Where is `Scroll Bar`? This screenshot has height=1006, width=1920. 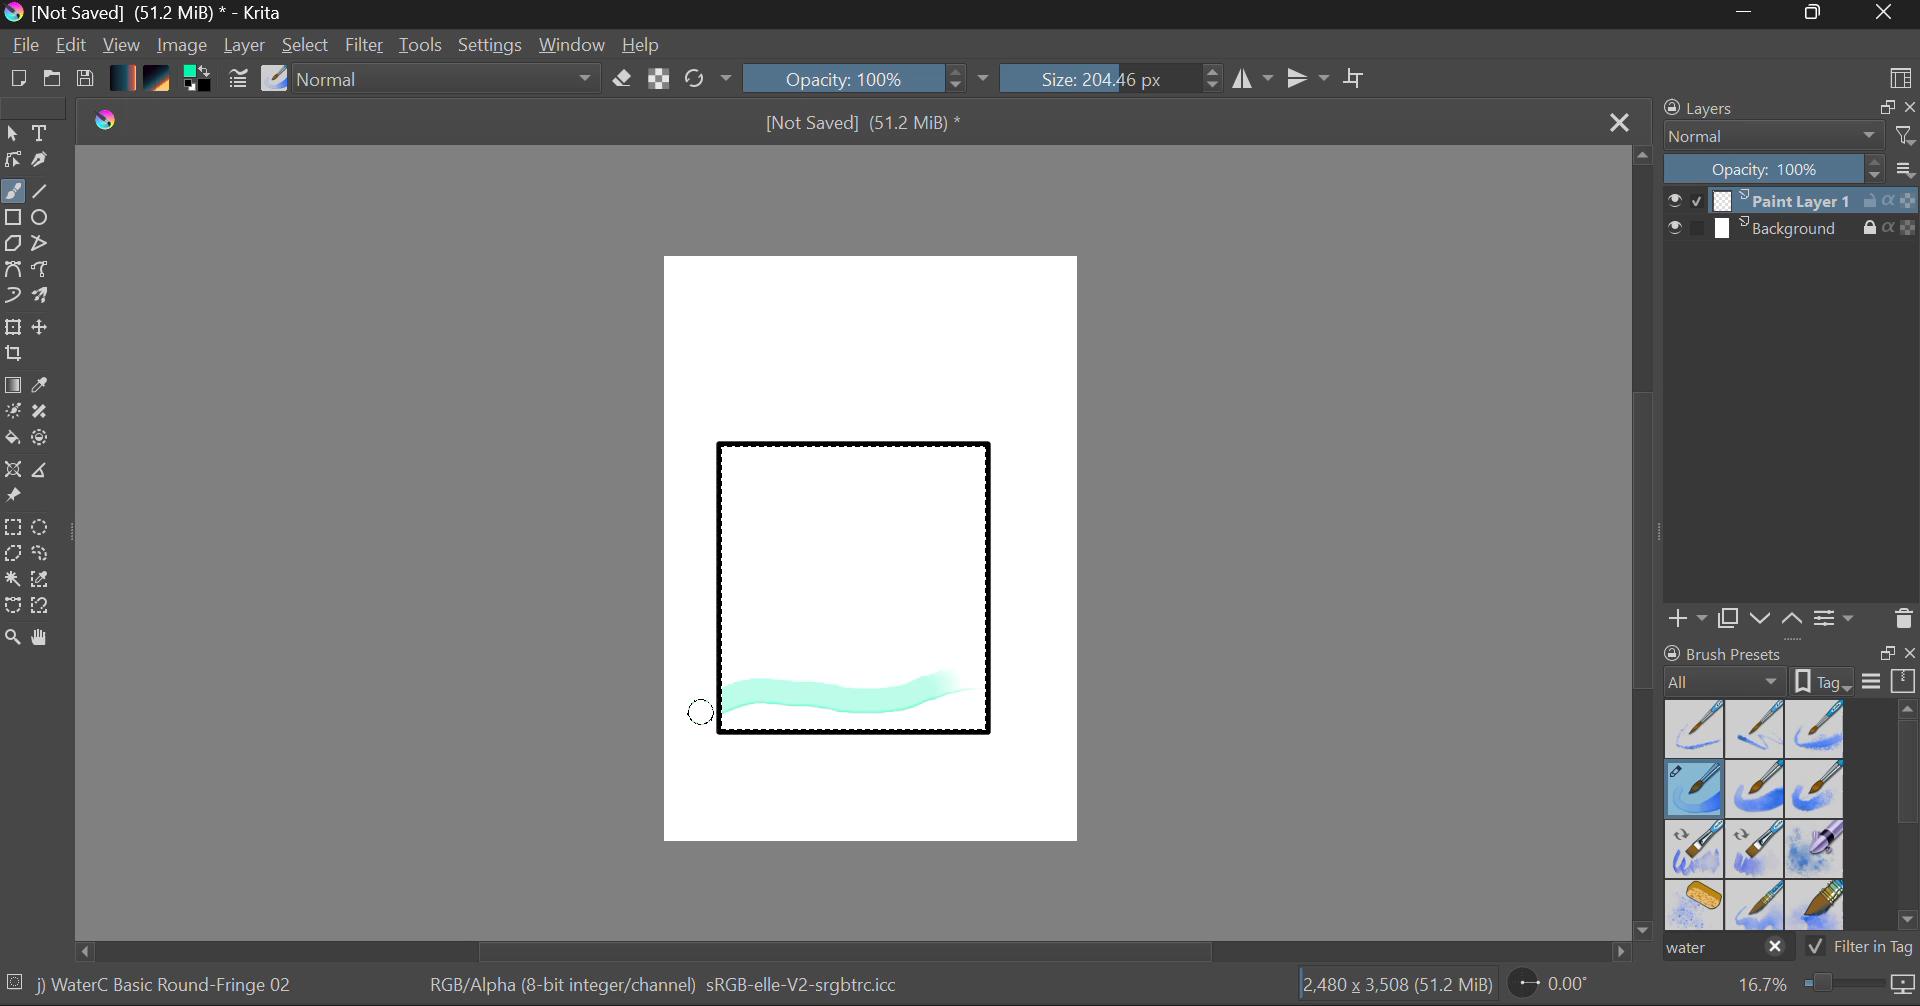
Scroll Bar is located at coordinates (1644, 545).